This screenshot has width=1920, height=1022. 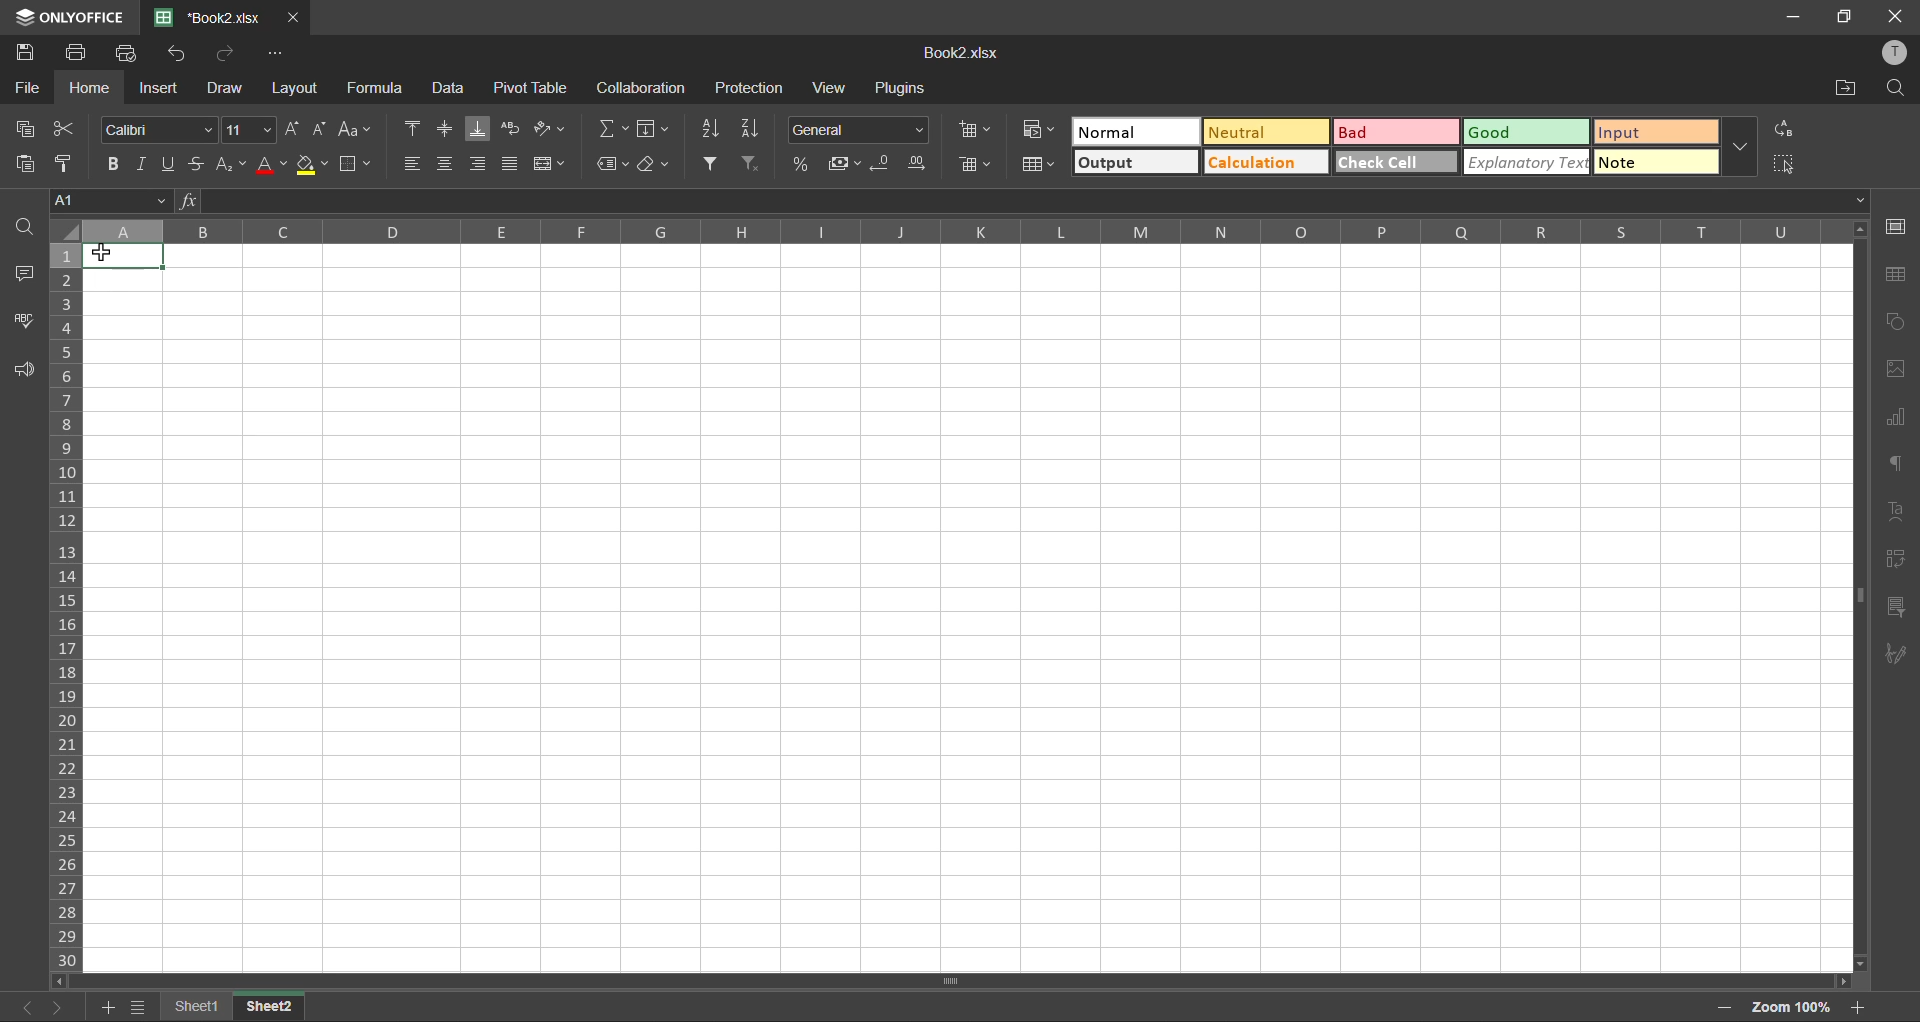 I want to click on sub/superscript, so click(x=228, y=161).